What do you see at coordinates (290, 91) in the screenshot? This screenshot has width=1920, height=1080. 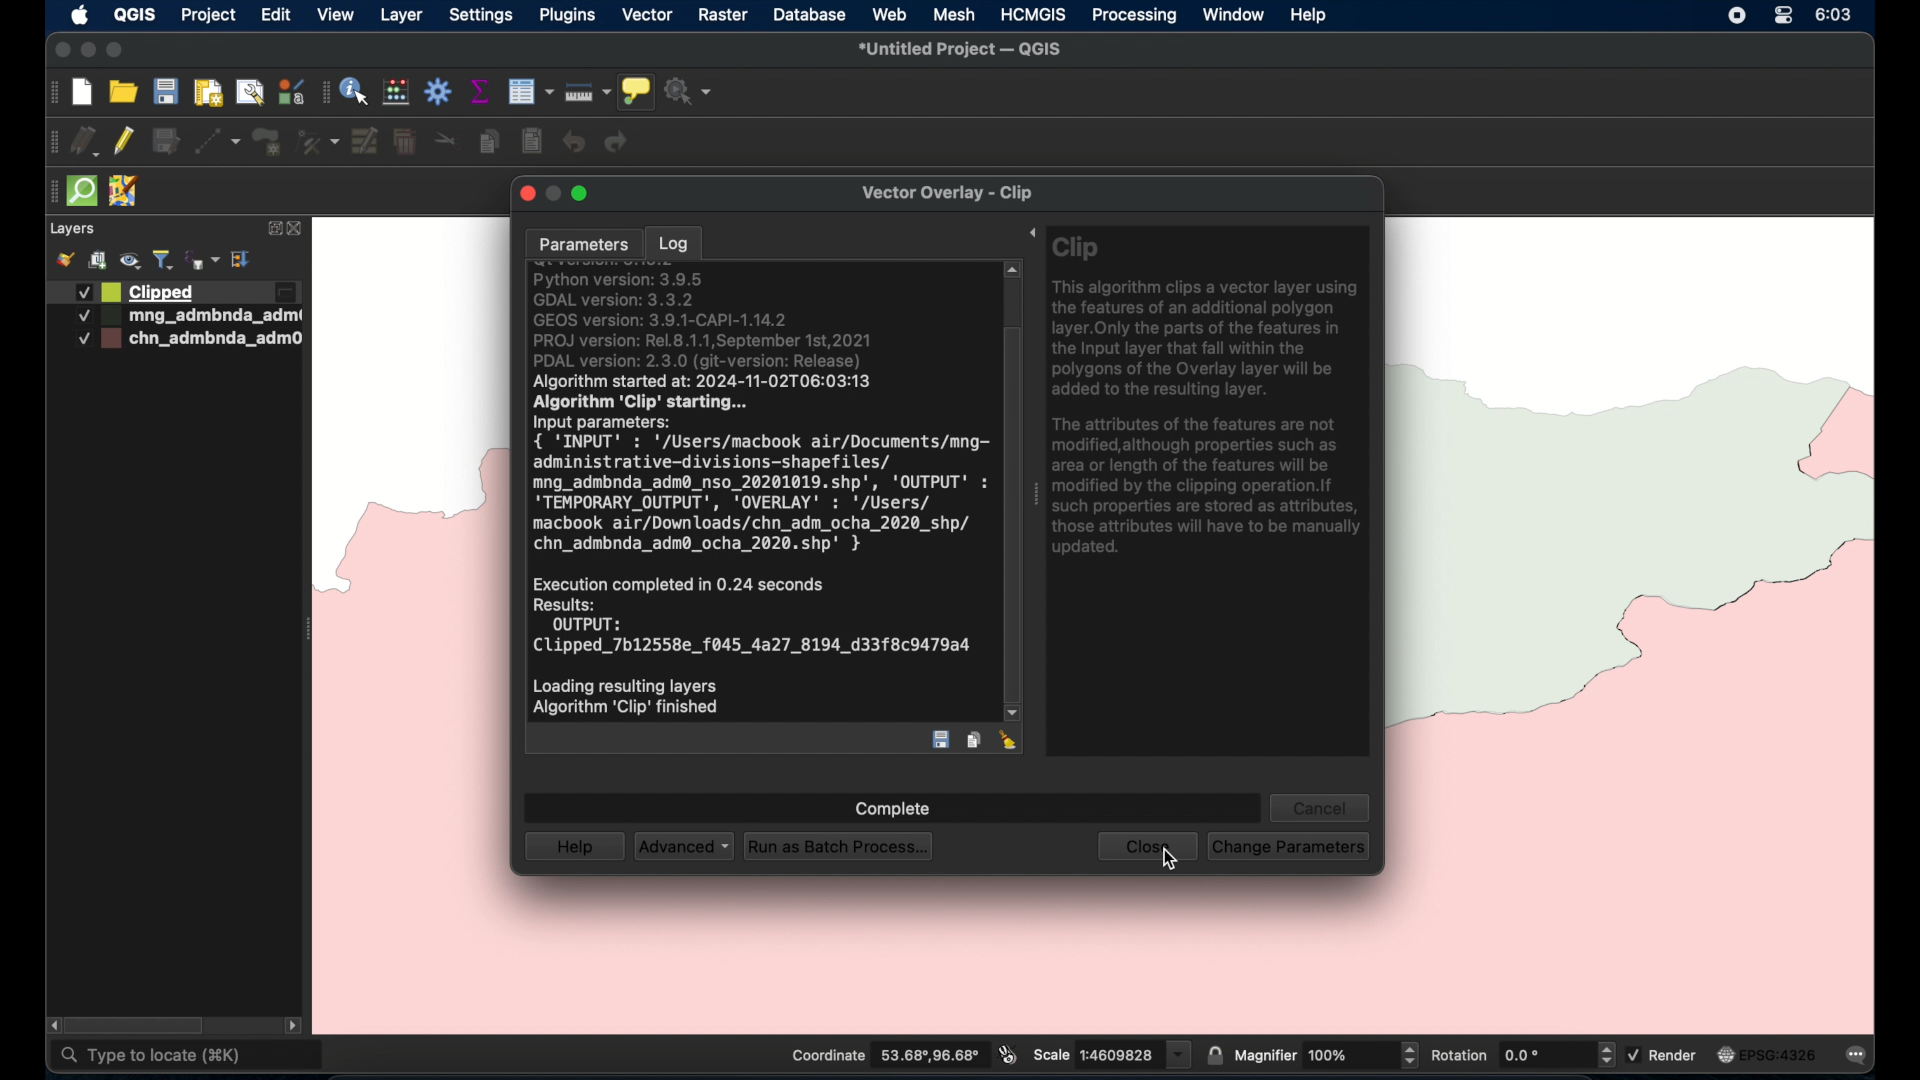 I see `styling manager` at bounding box center [290, 91].